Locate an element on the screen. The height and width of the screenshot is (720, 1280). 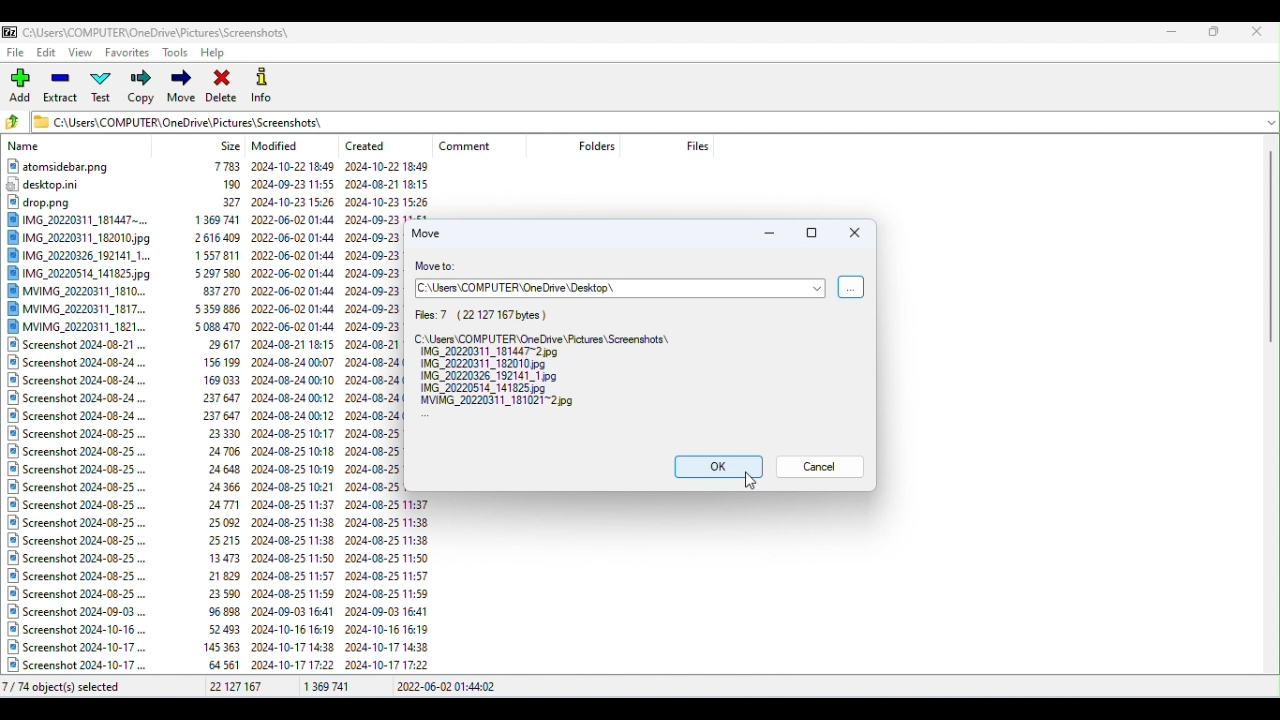
Comment is located at coordinates (474, 146).